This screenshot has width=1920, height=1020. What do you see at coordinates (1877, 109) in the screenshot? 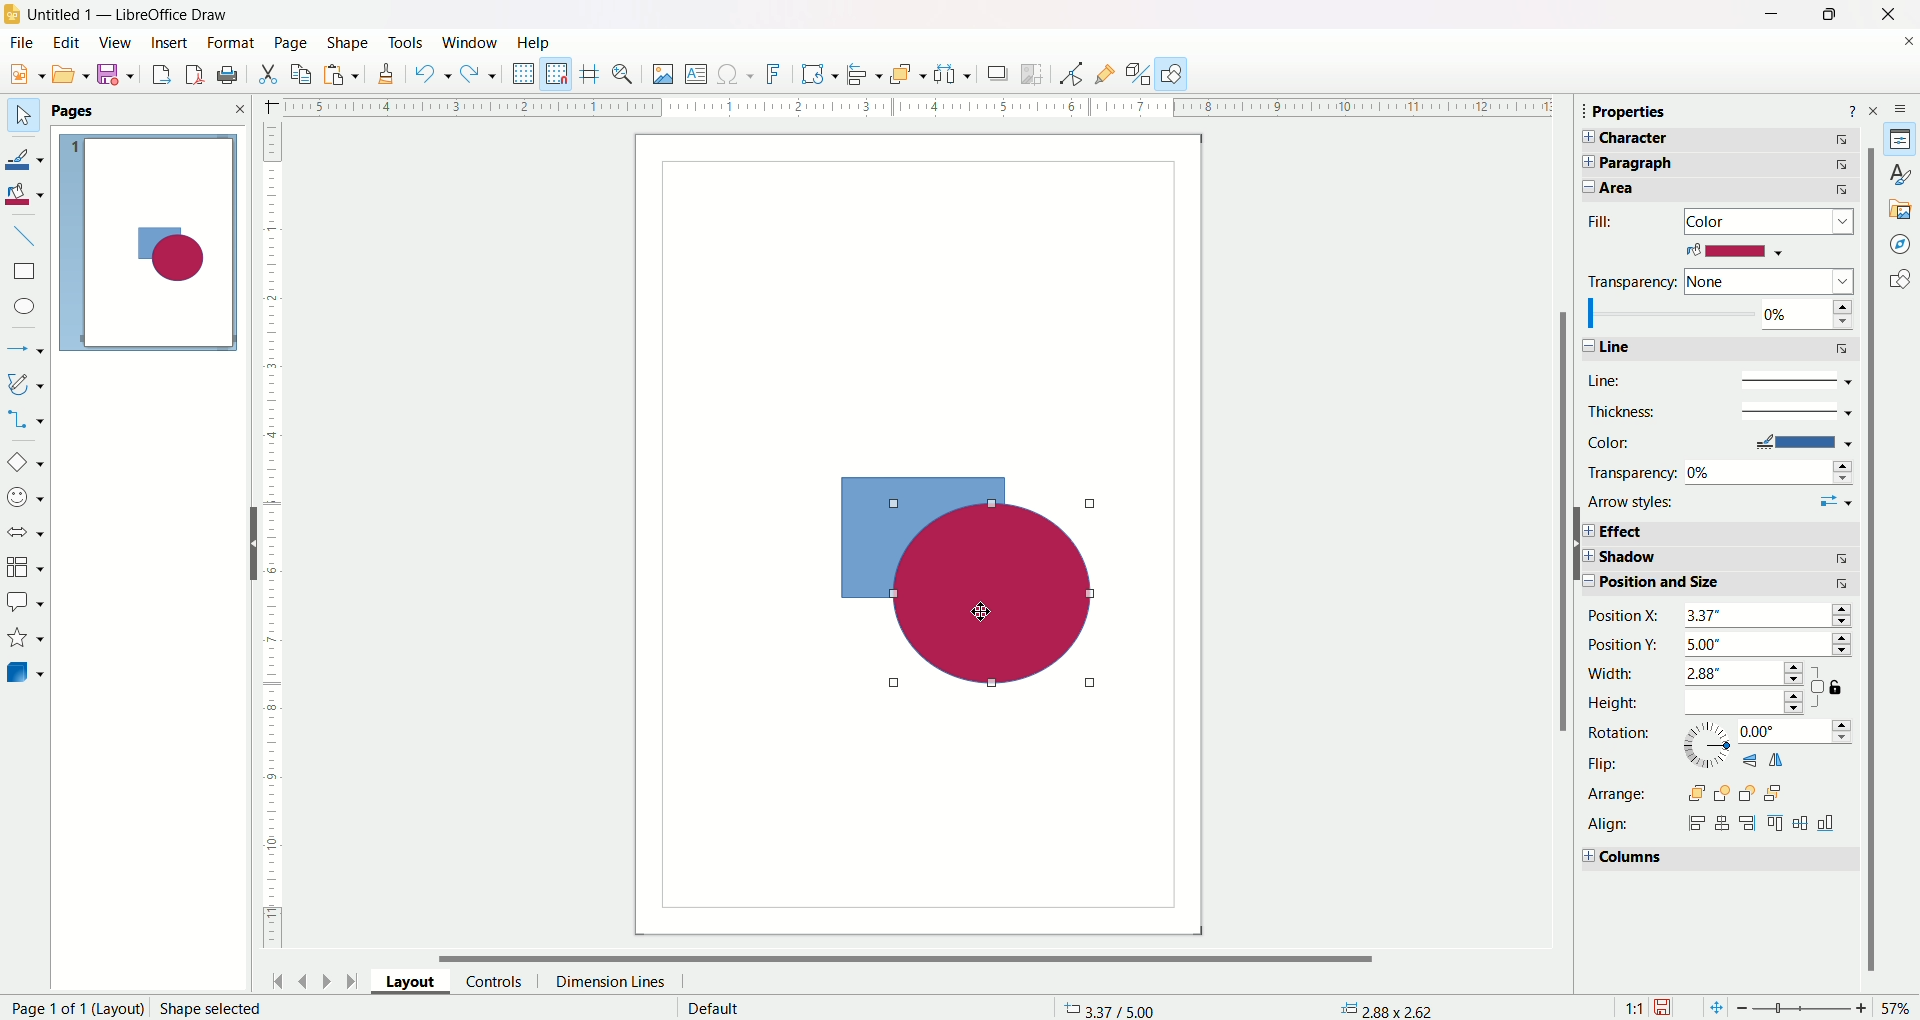
I see `close` at bounding box center [1877, 109].